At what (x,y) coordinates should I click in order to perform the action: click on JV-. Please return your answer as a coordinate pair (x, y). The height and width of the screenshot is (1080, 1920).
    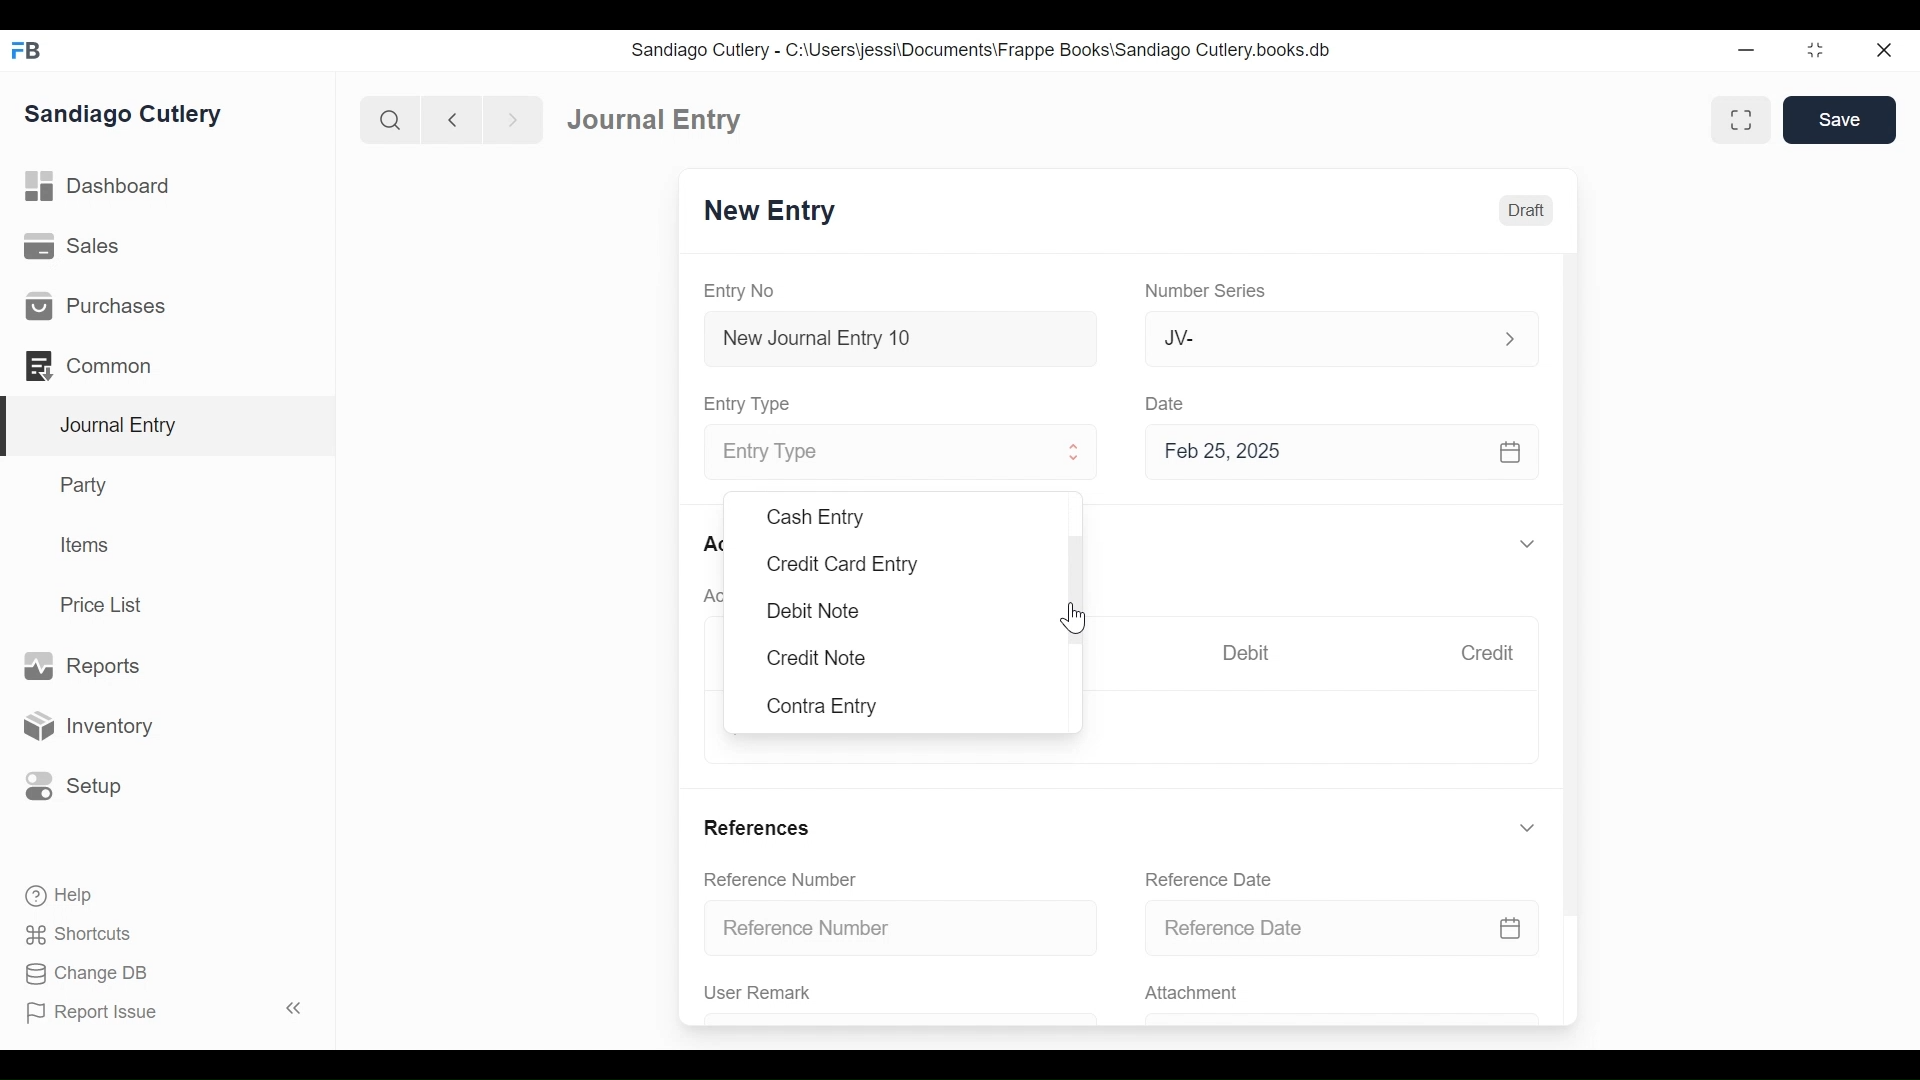
    Looking at the image, I should click on (1316, 338).